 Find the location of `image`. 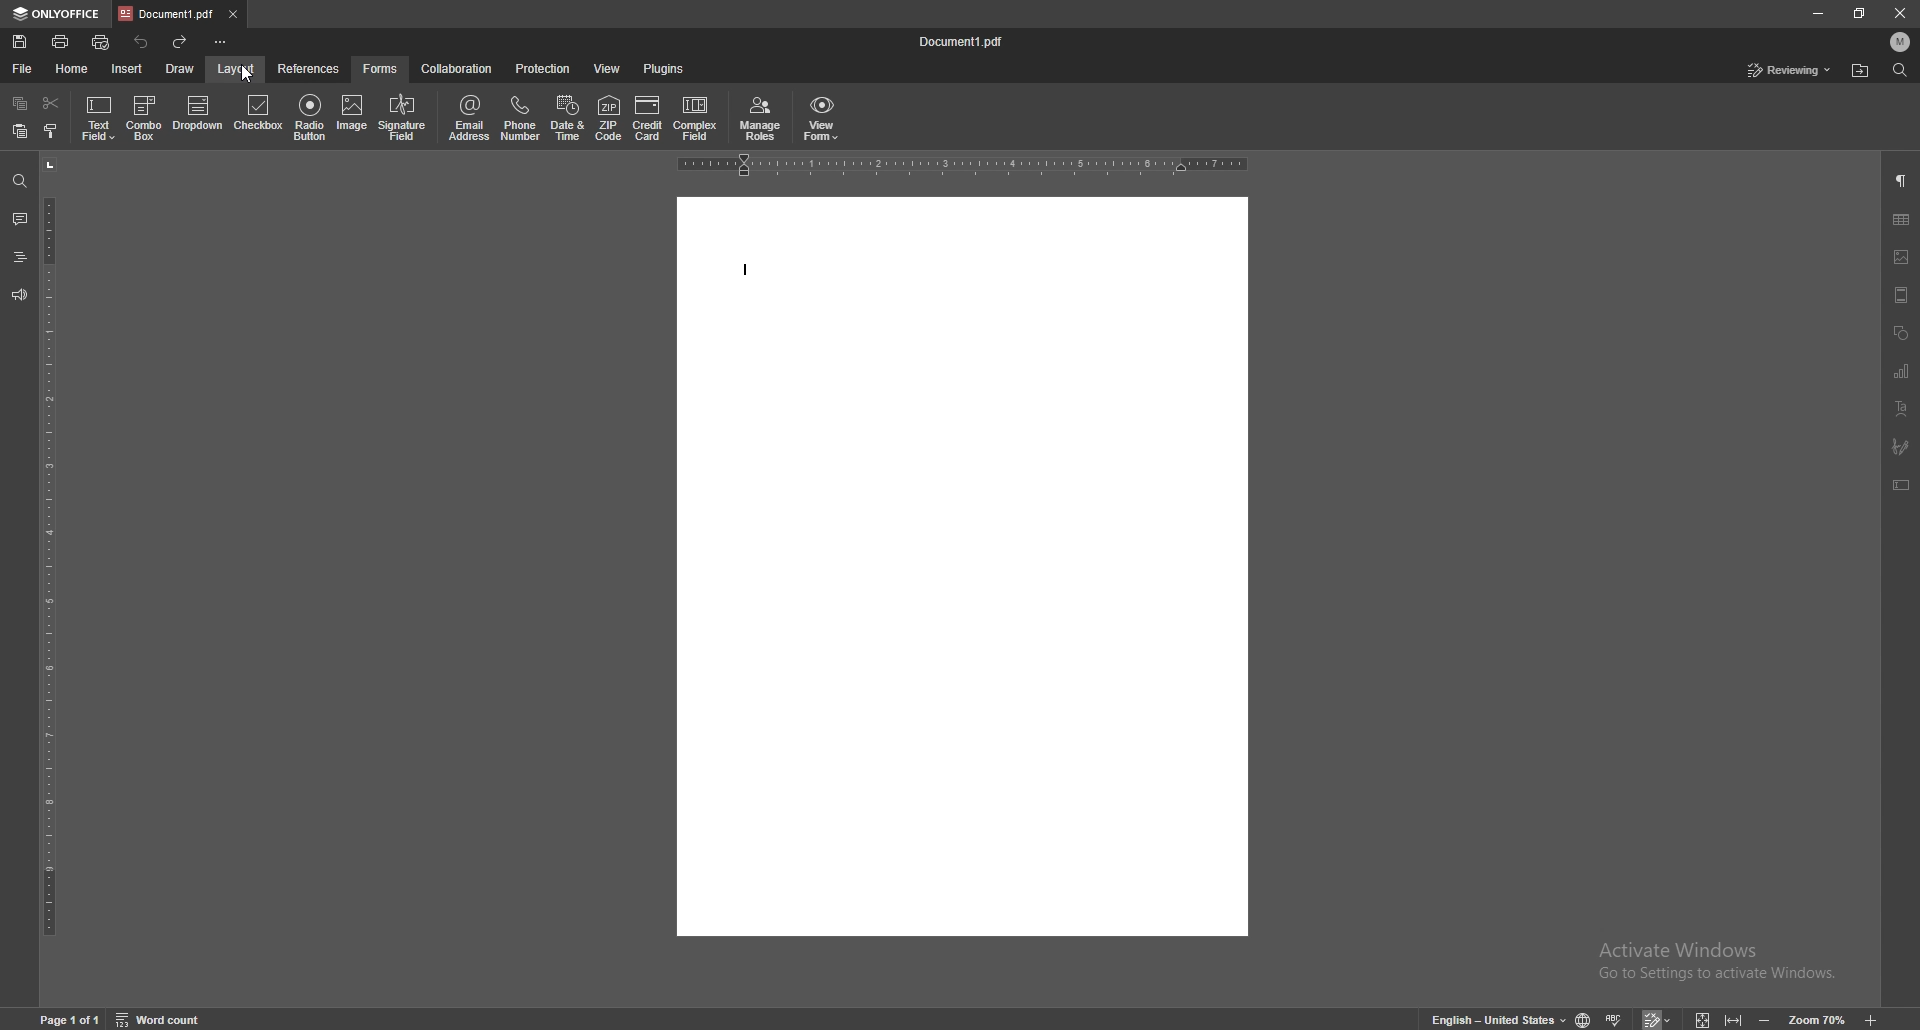

image is located at coordinates (1901, 258).